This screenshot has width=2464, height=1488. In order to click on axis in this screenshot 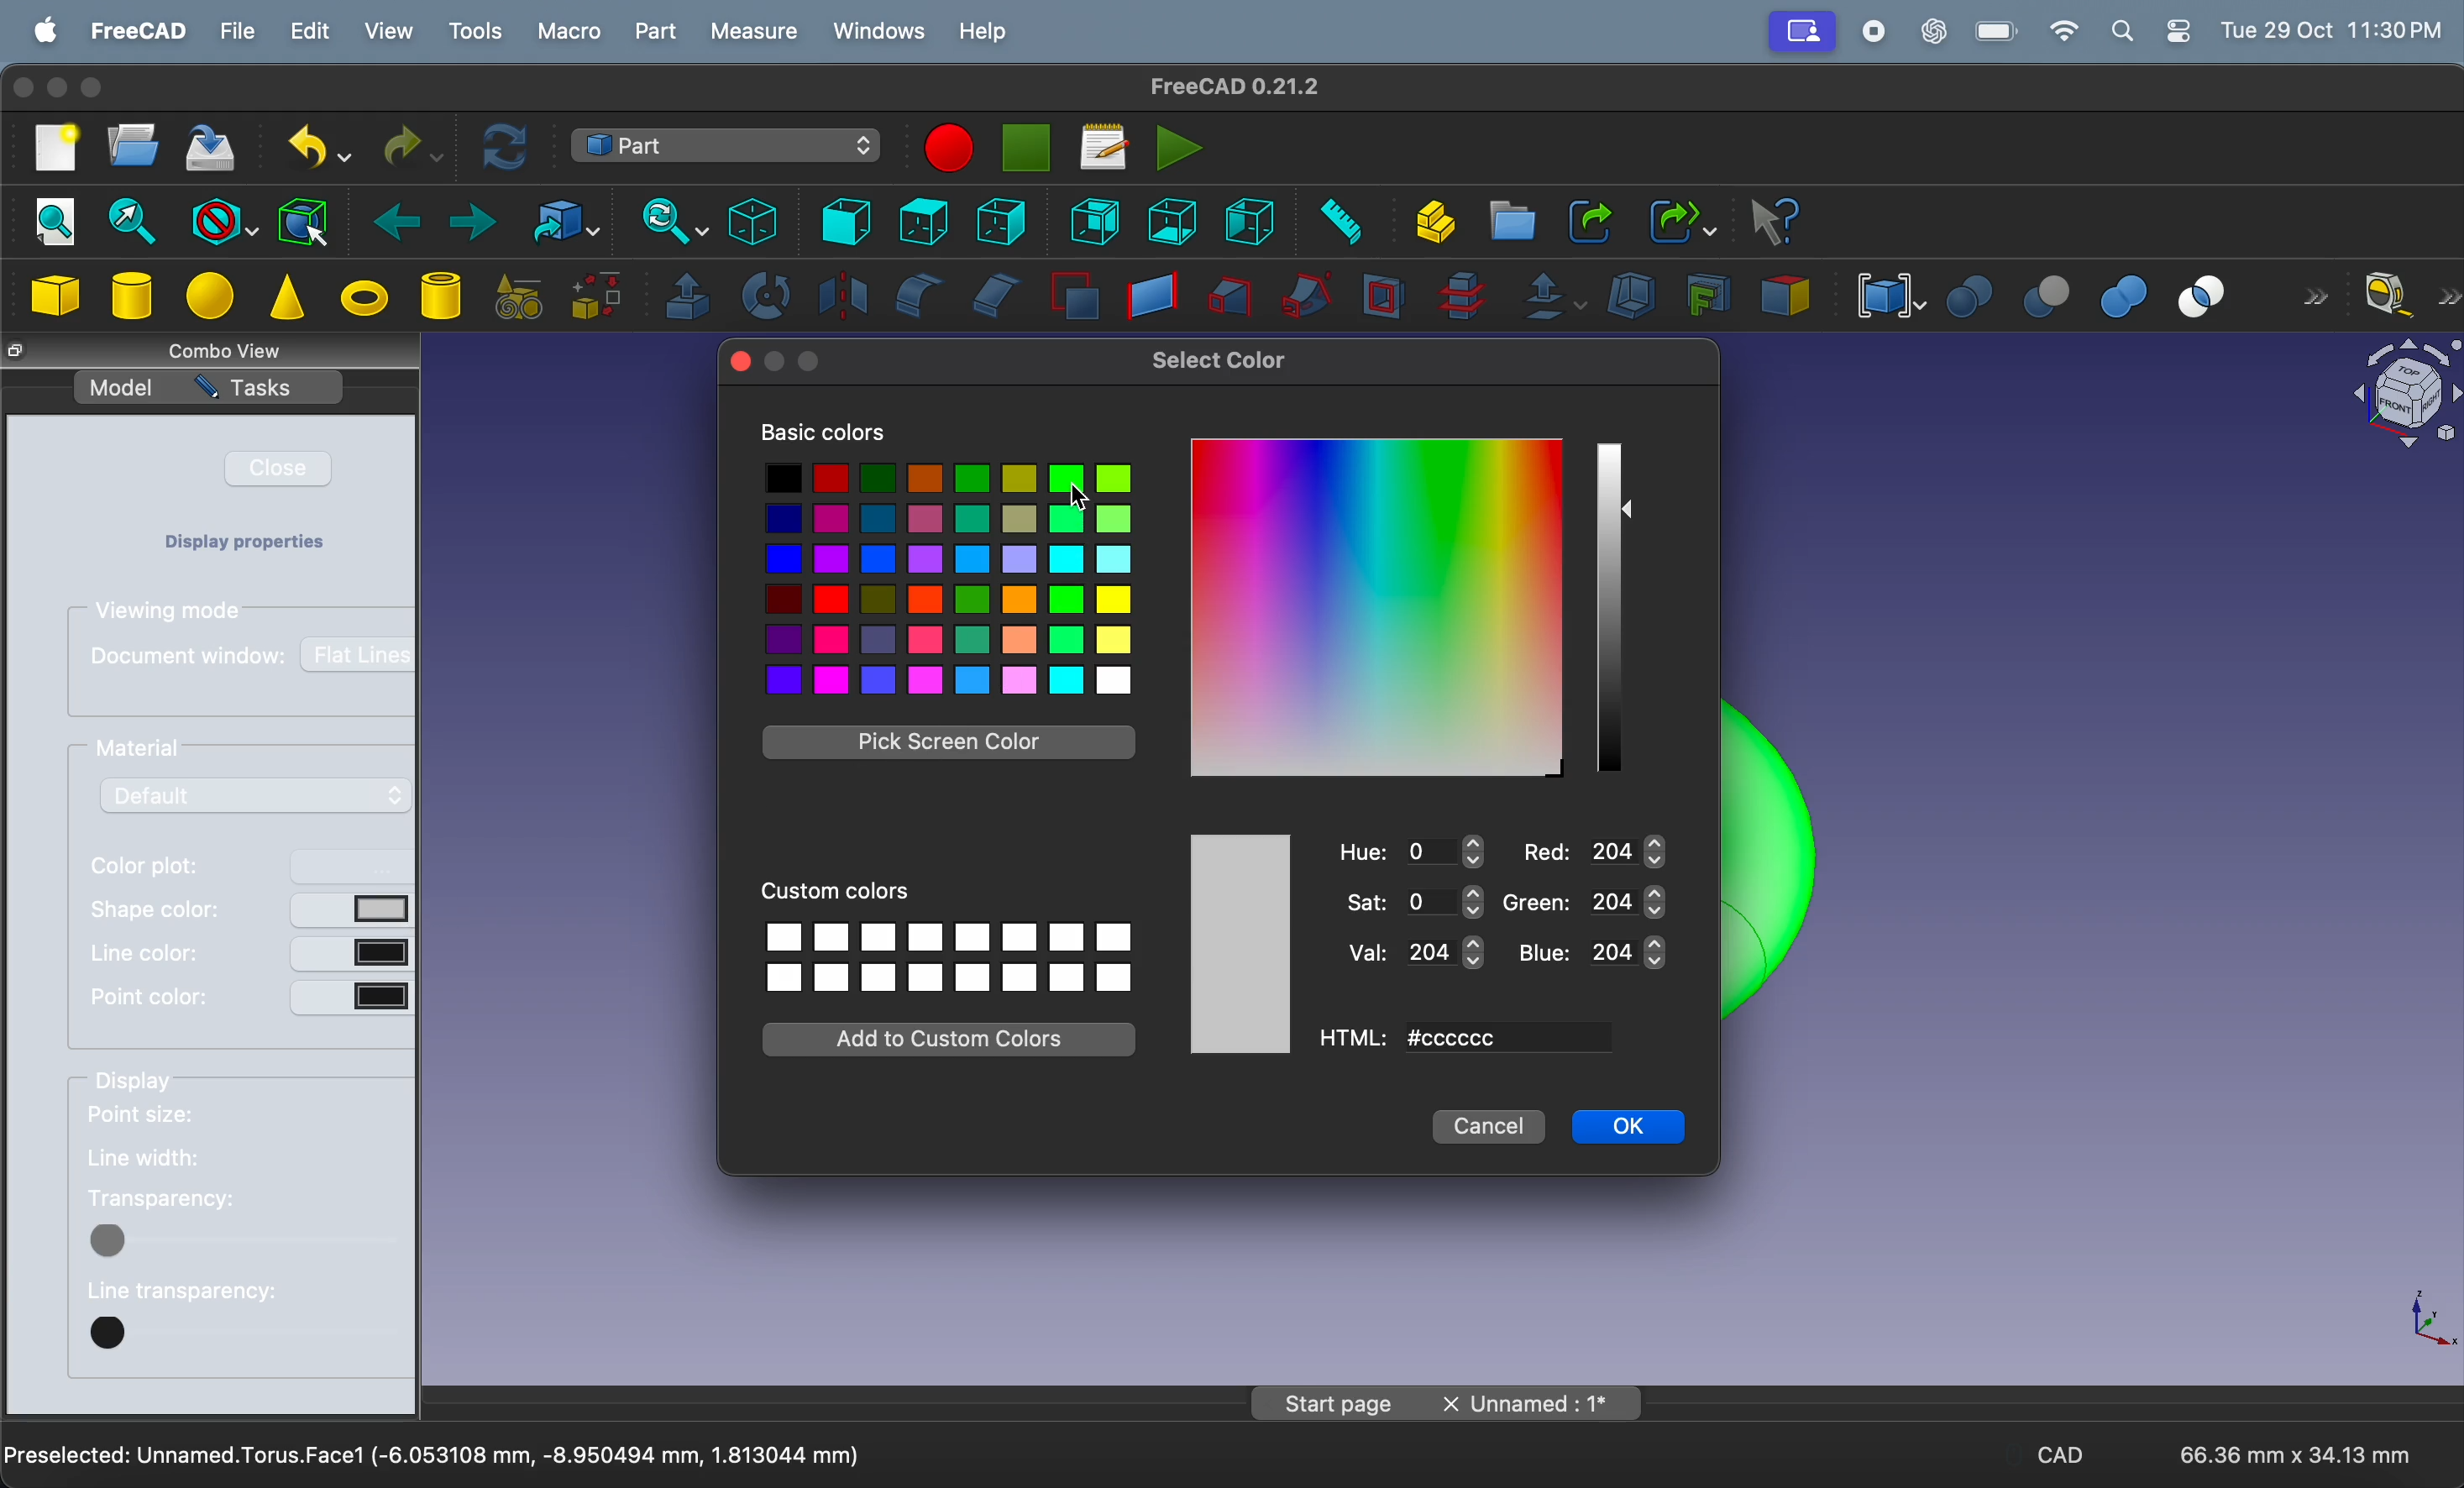, I will do `click(2429, 1319)`.